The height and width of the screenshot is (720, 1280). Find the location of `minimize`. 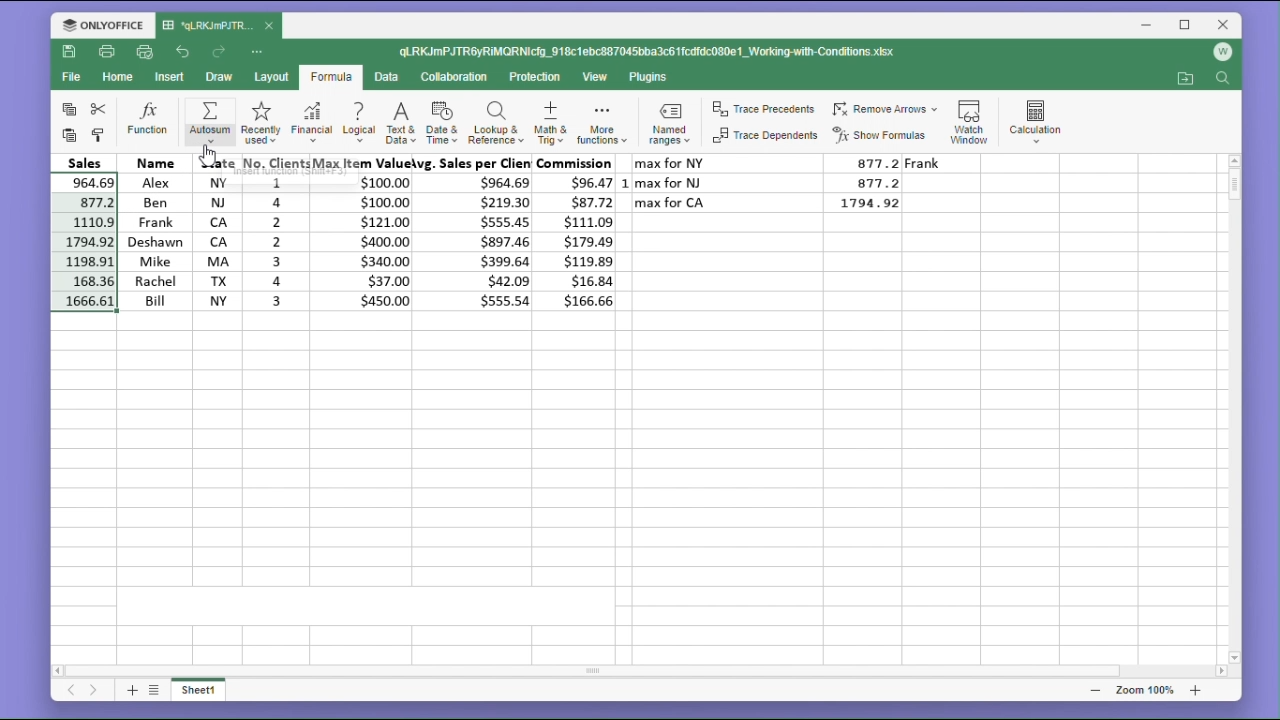

minimize is located at coordinates (1149, 27).